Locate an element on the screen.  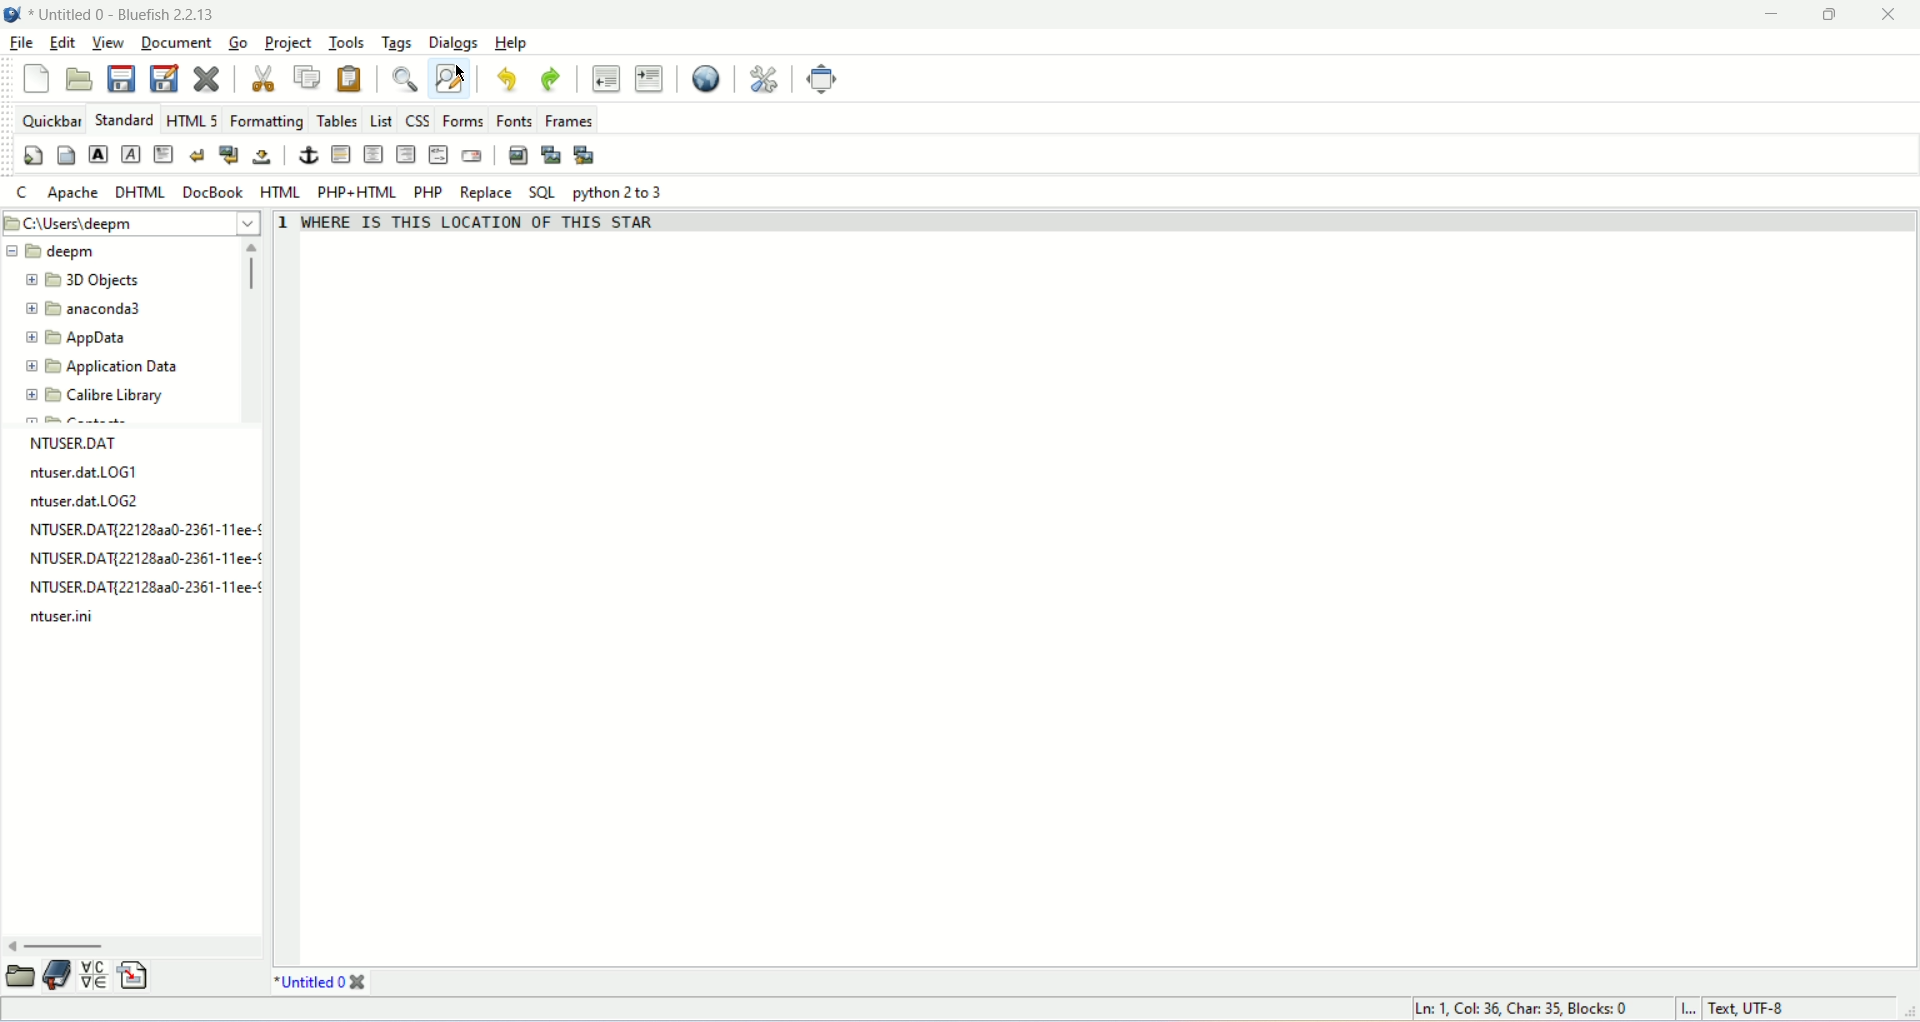
HTML5 is located at coordinates (189, 121).